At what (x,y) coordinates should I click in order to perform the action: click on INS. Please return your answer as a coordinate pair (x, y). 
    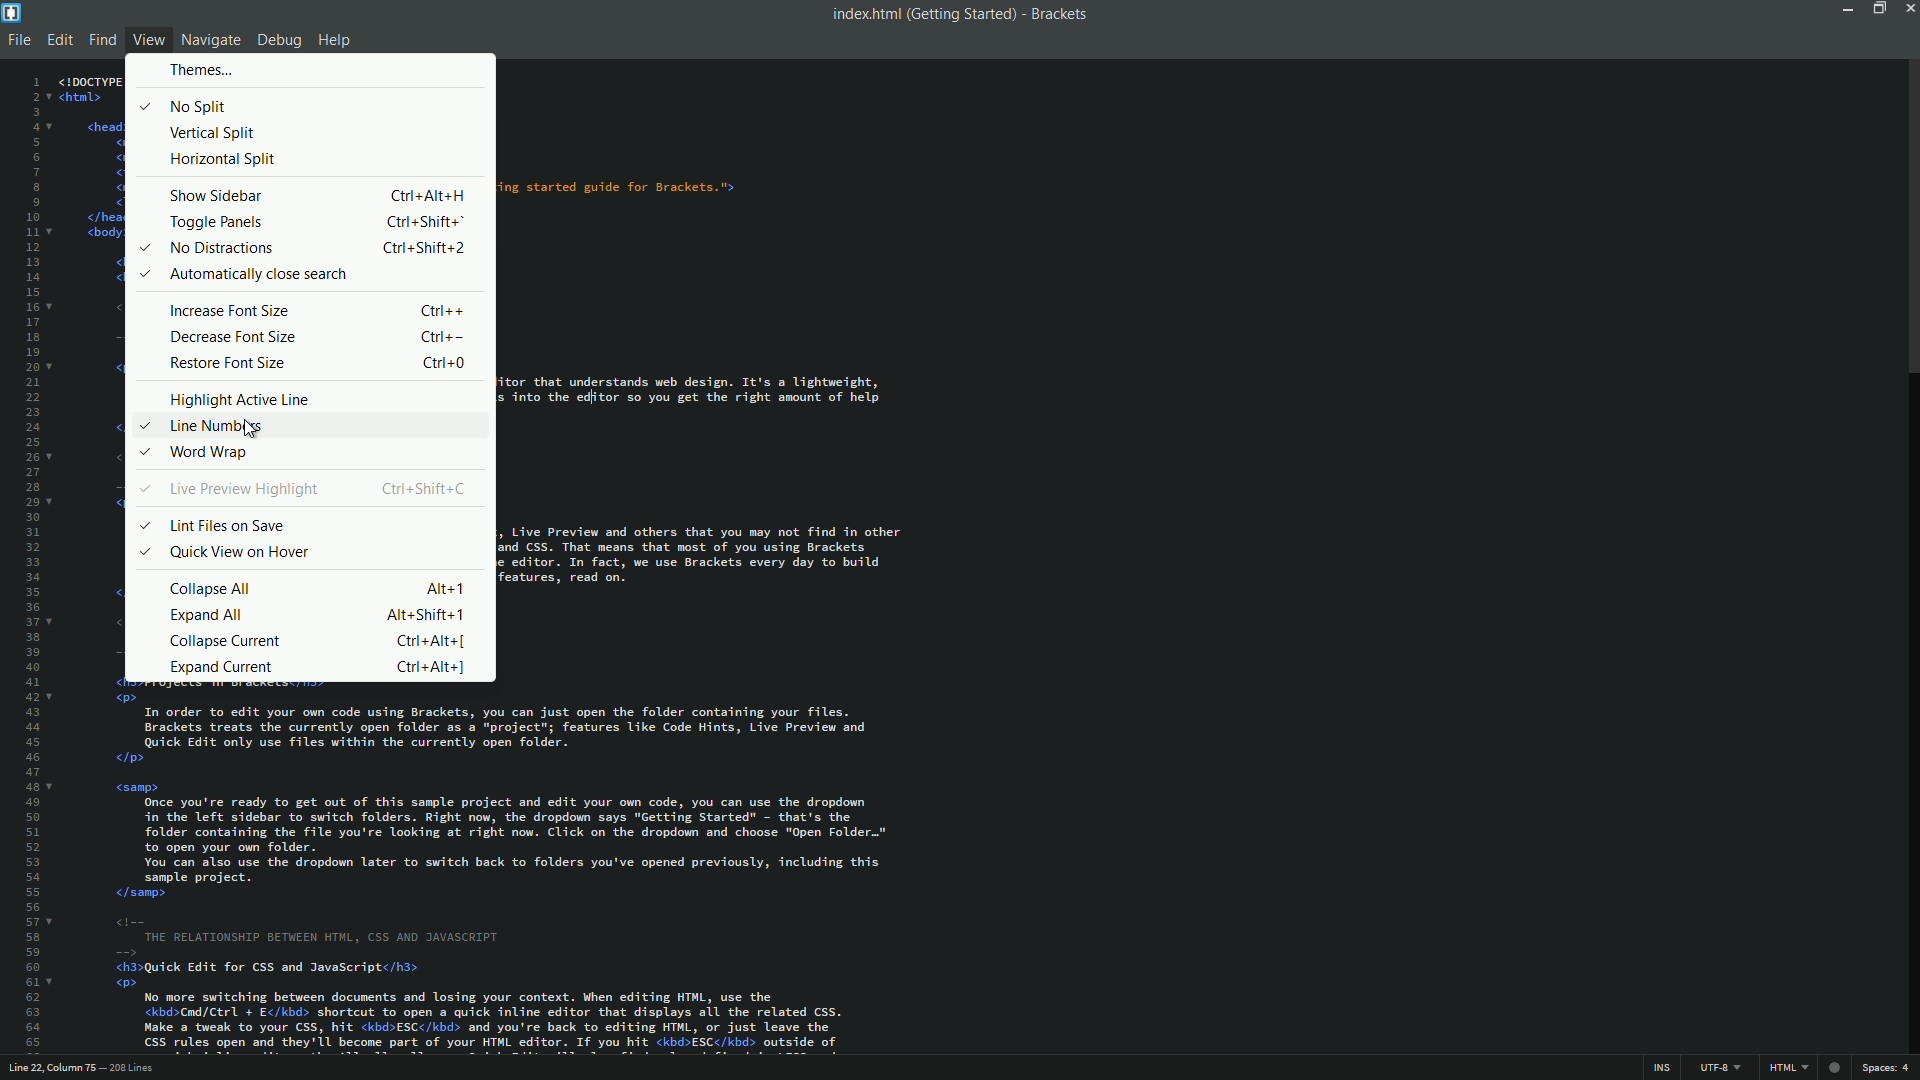
    Looking at the image, I should click on (1660, 1068).